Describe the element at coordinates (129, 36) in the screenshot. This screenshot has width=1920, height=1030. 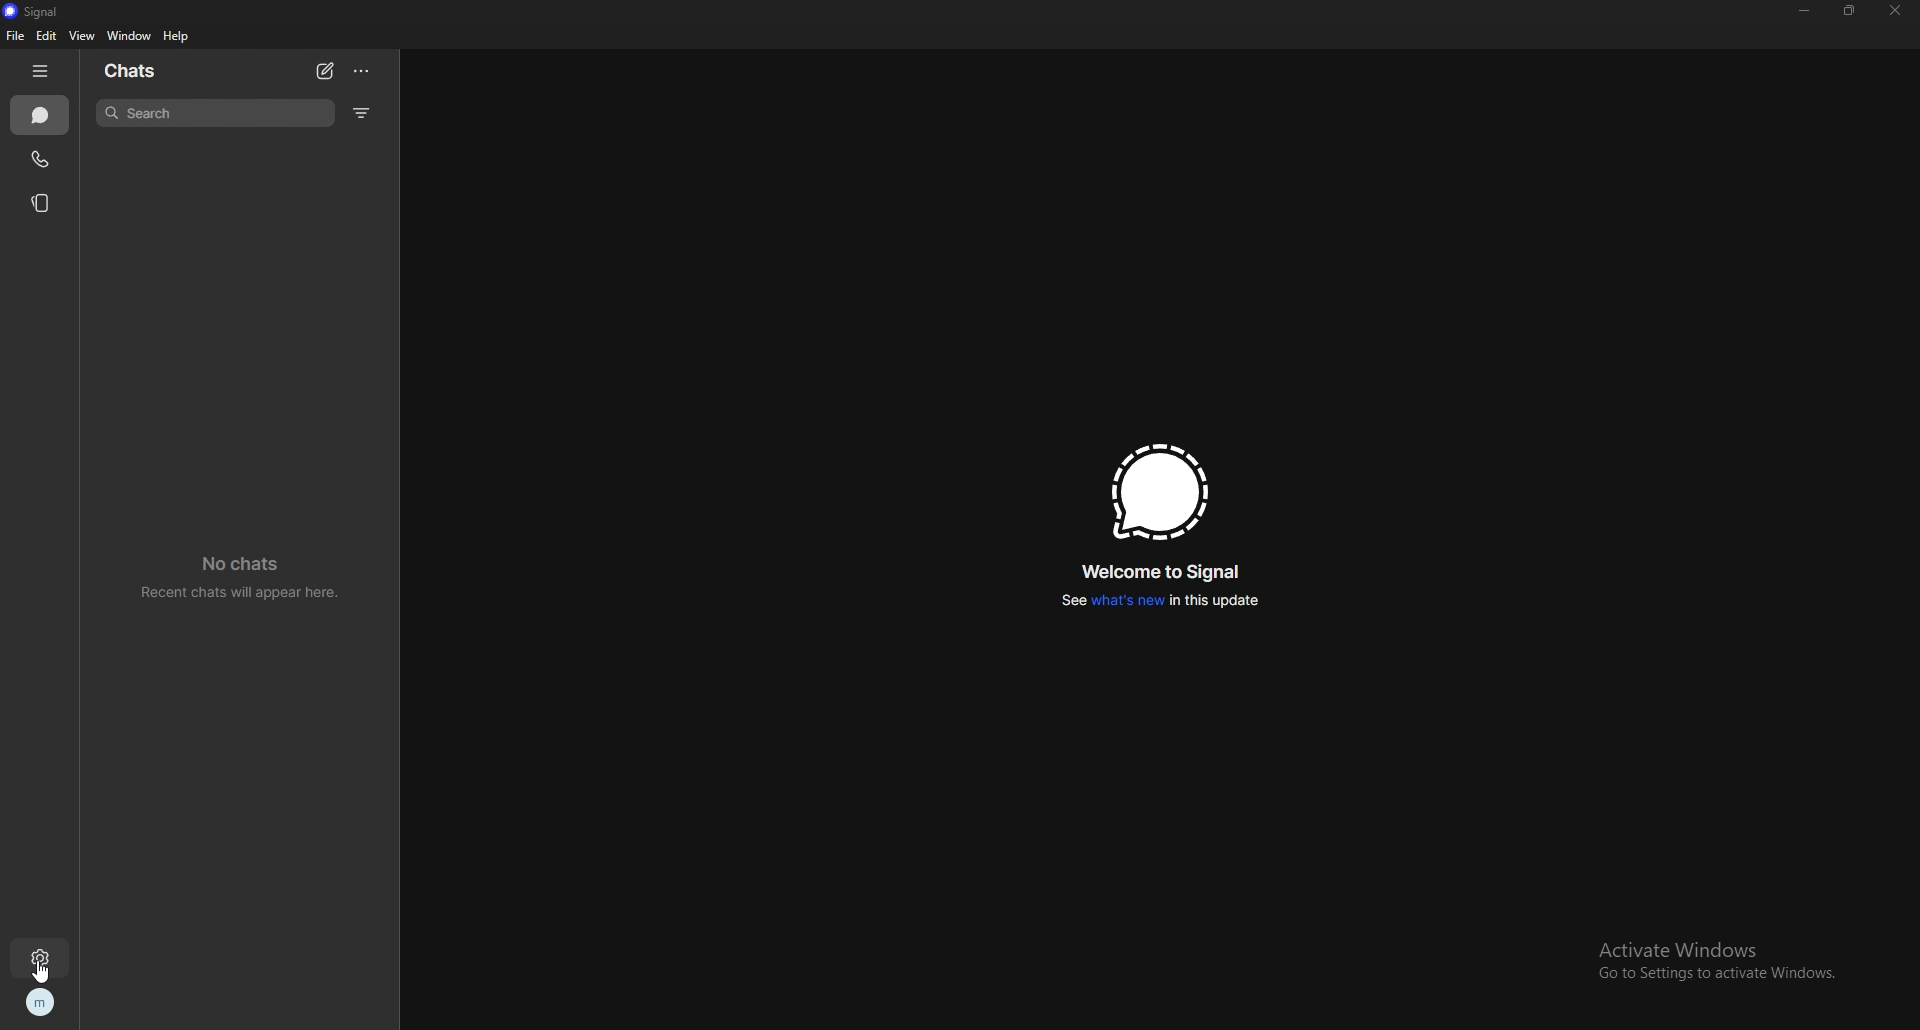
I see `window` at that location.